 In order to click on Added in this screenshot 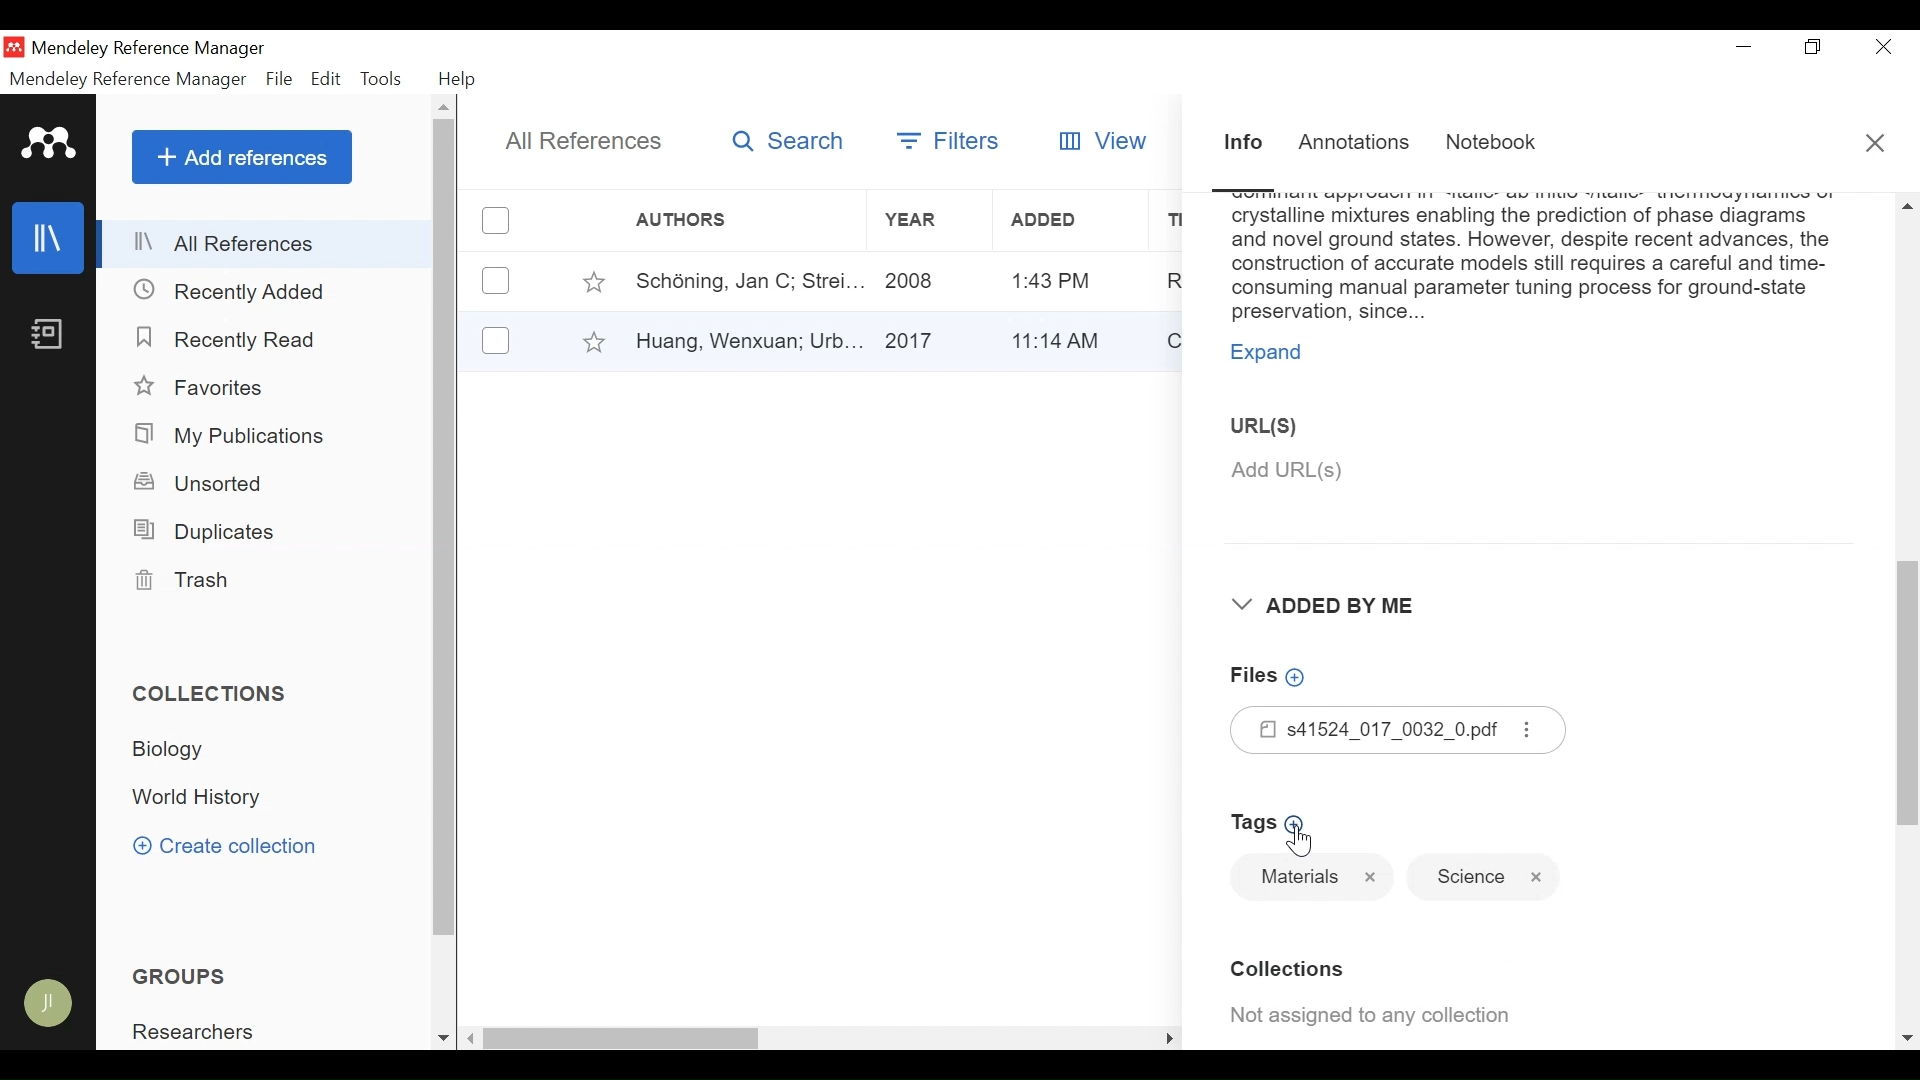, I will do `click(1064, 338)`.